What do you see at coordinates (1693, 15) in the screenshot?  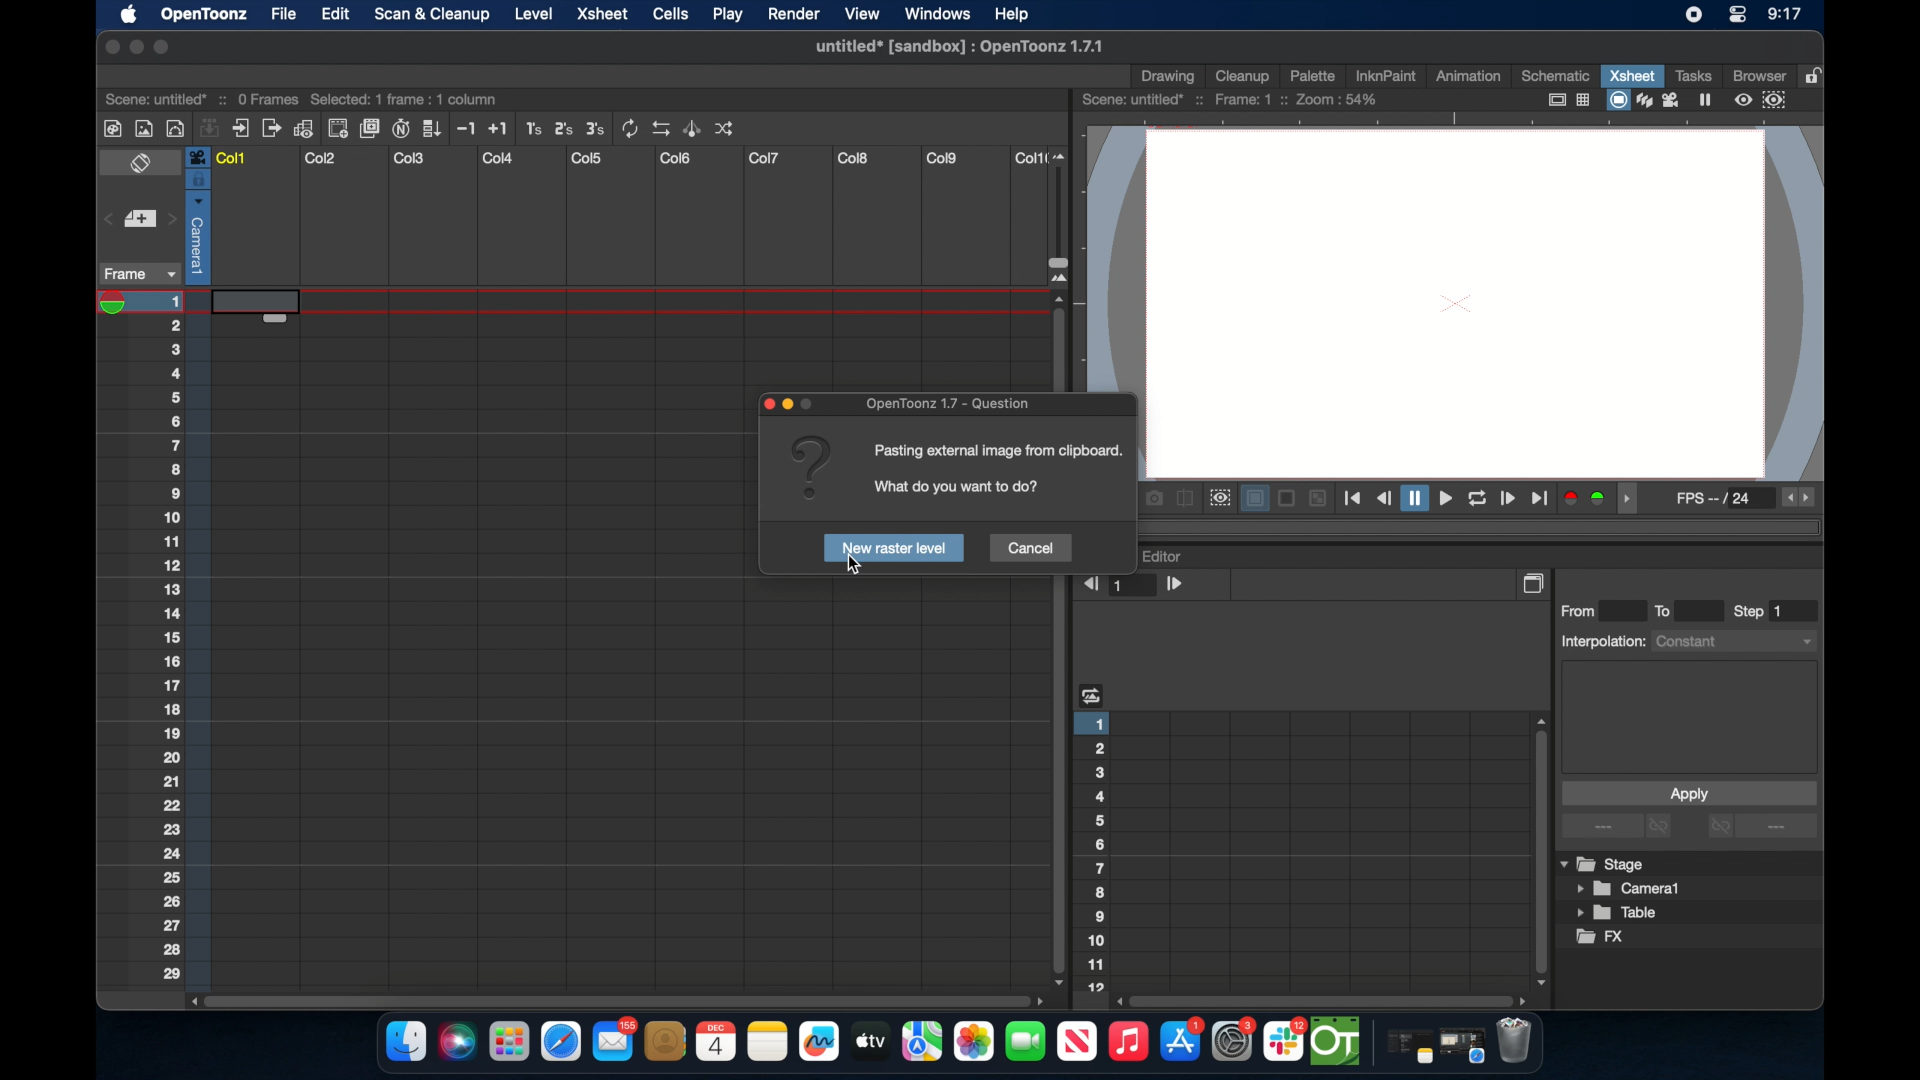 I see `screen recorder icon` at bounding box center [1693, 15].